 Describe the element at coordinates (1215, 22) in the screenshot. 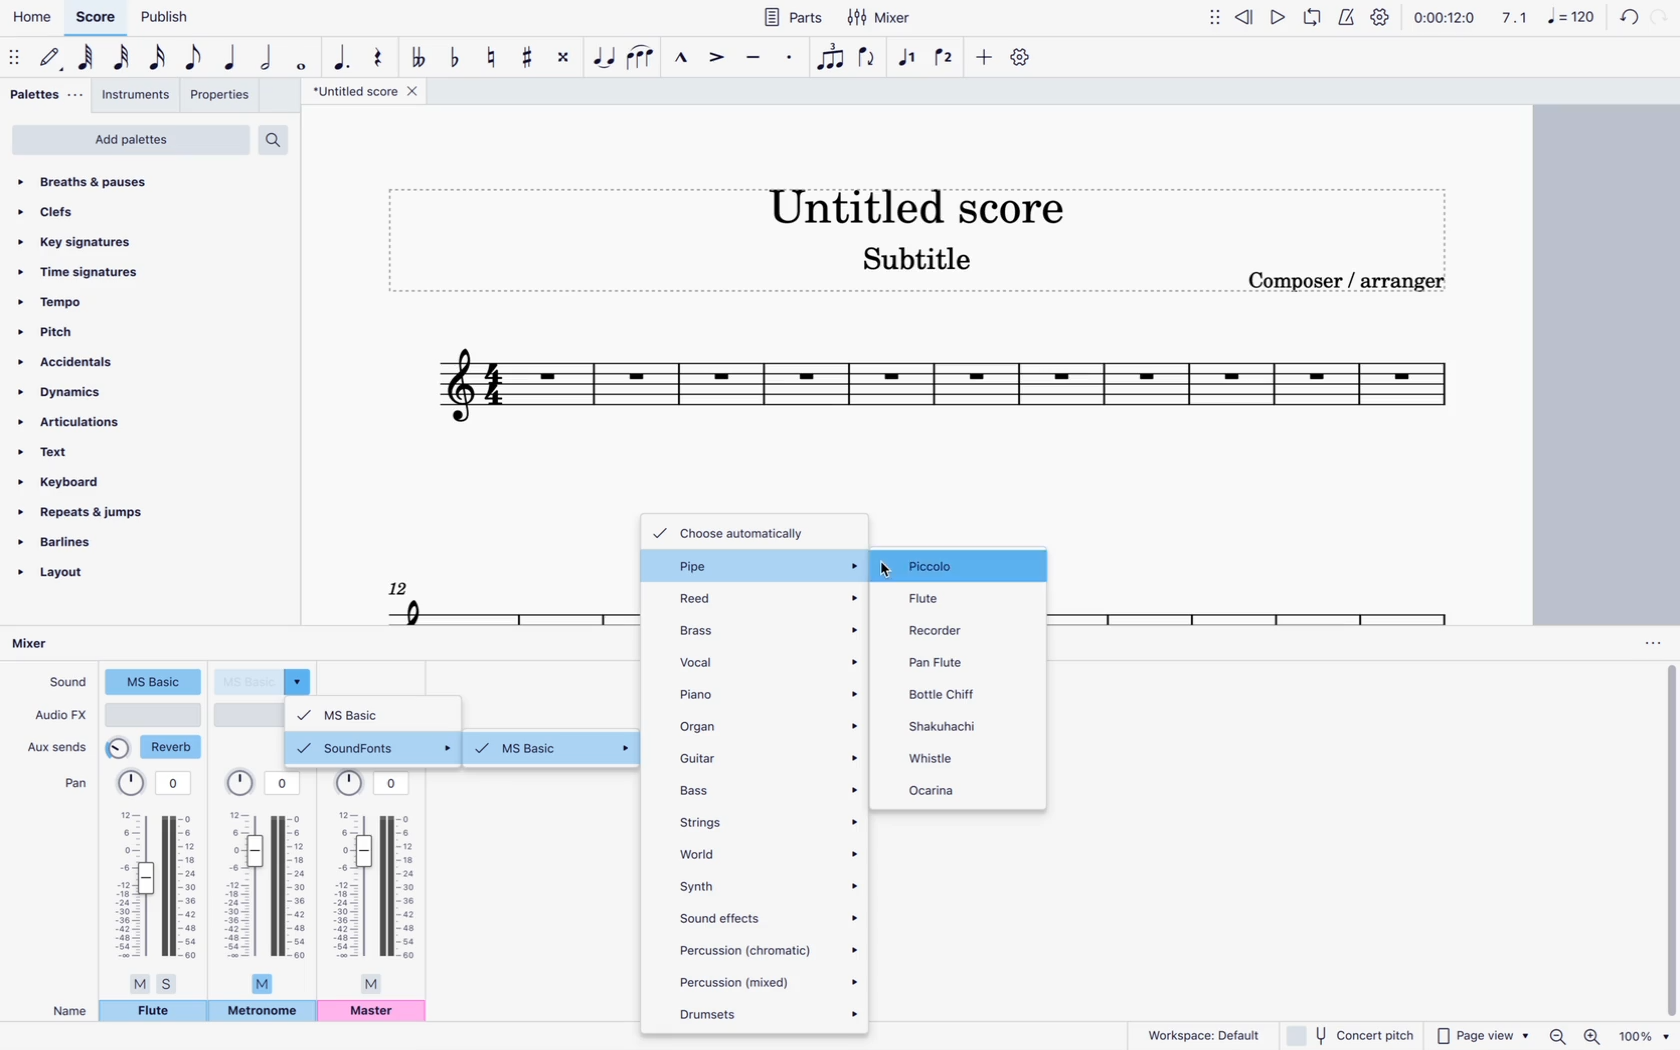

I see `move` at that location.